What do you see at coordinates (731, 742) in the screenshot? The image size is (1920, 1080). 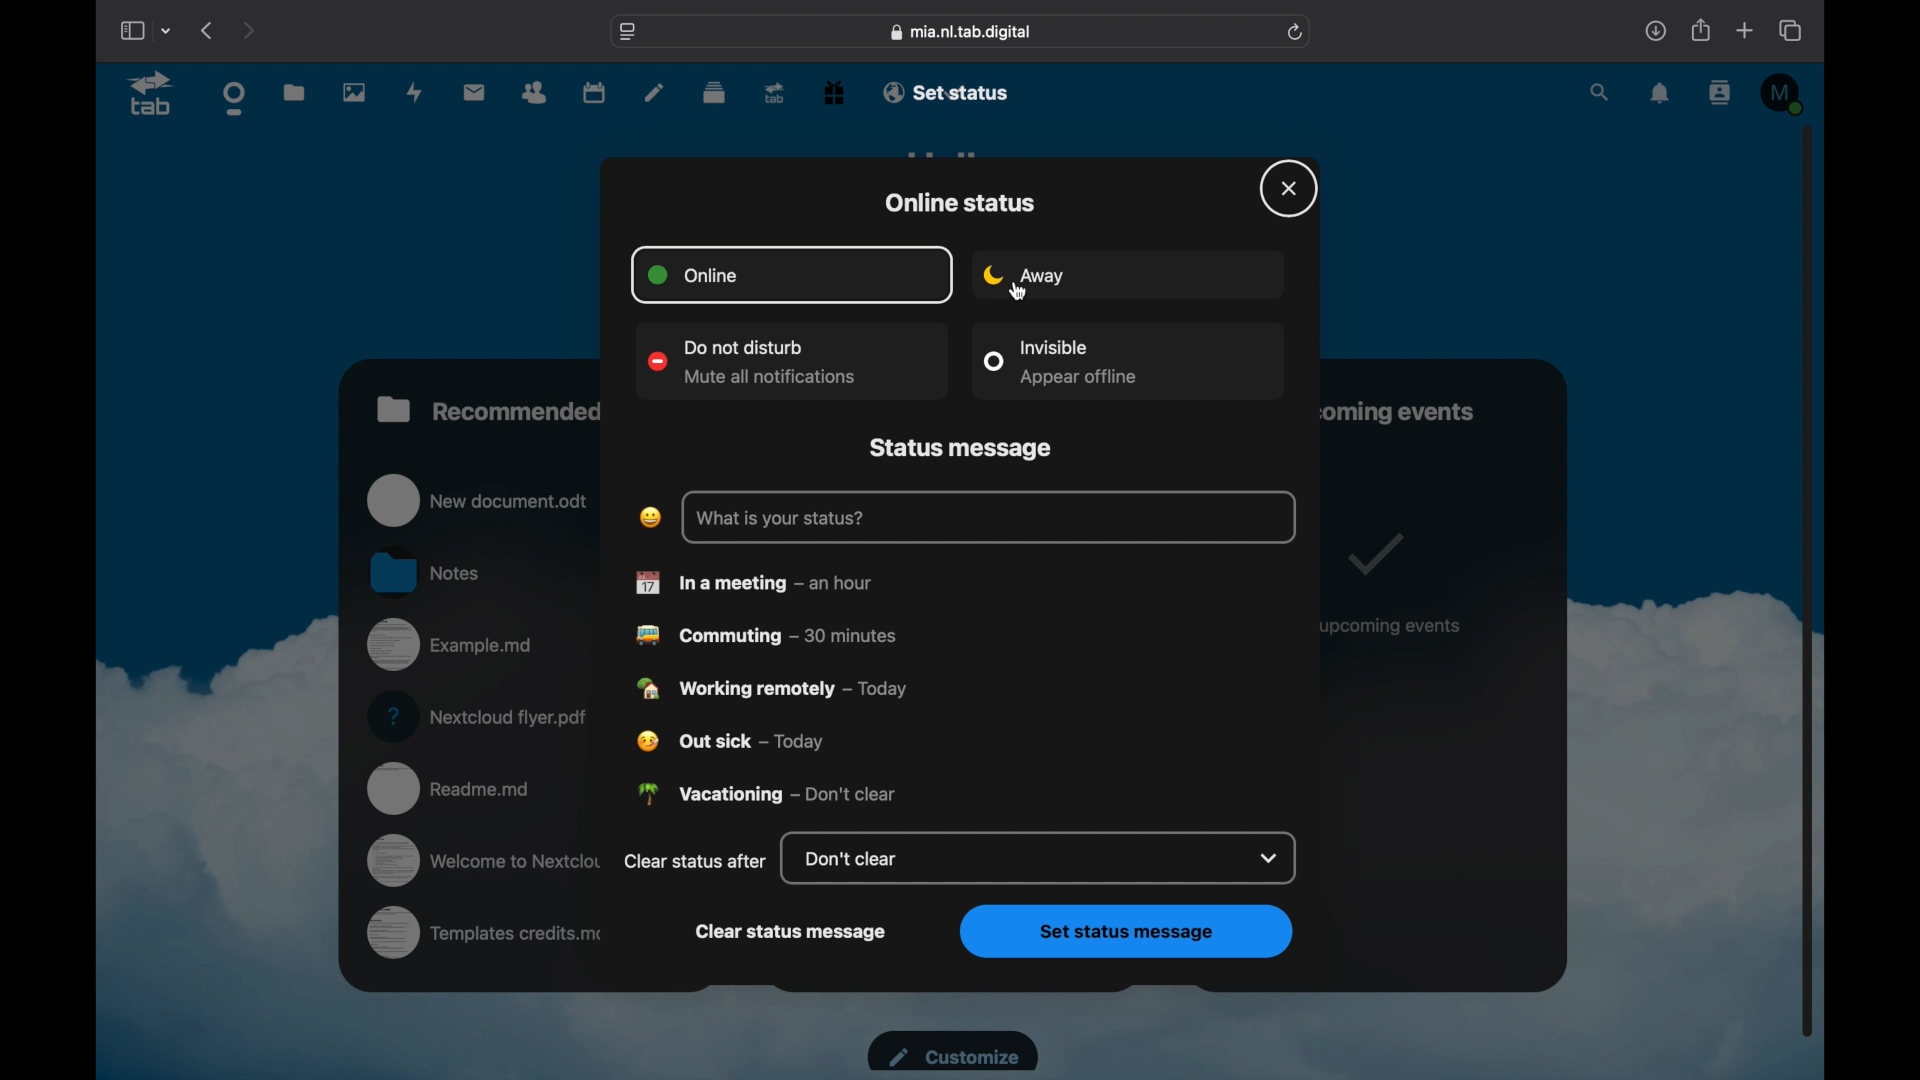 I see `out sick` at bounding box center [731, 742].